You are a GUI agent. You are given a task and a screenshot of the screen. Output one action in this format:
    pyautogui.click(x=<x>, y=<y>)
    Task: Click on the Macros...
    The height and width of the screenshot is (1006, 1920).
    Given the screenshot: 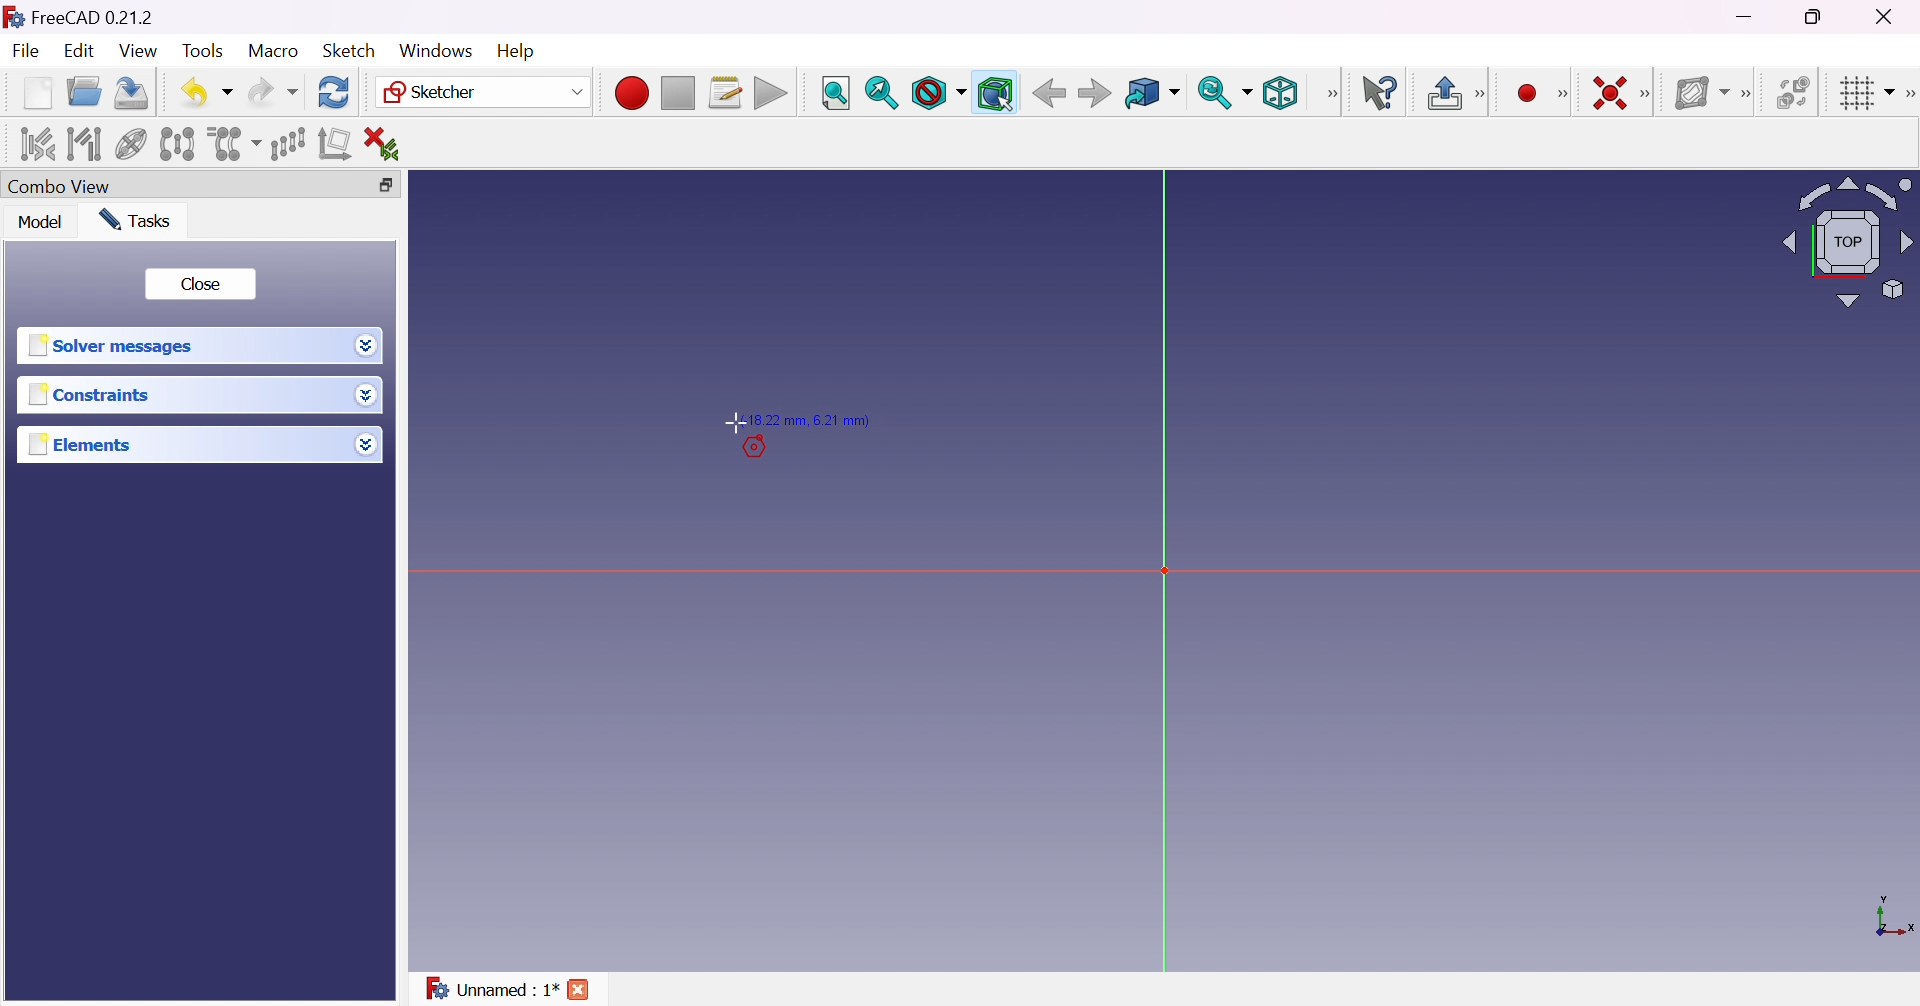 What is the action you would take?
    pyautogui.click(x=725, y=93)
    